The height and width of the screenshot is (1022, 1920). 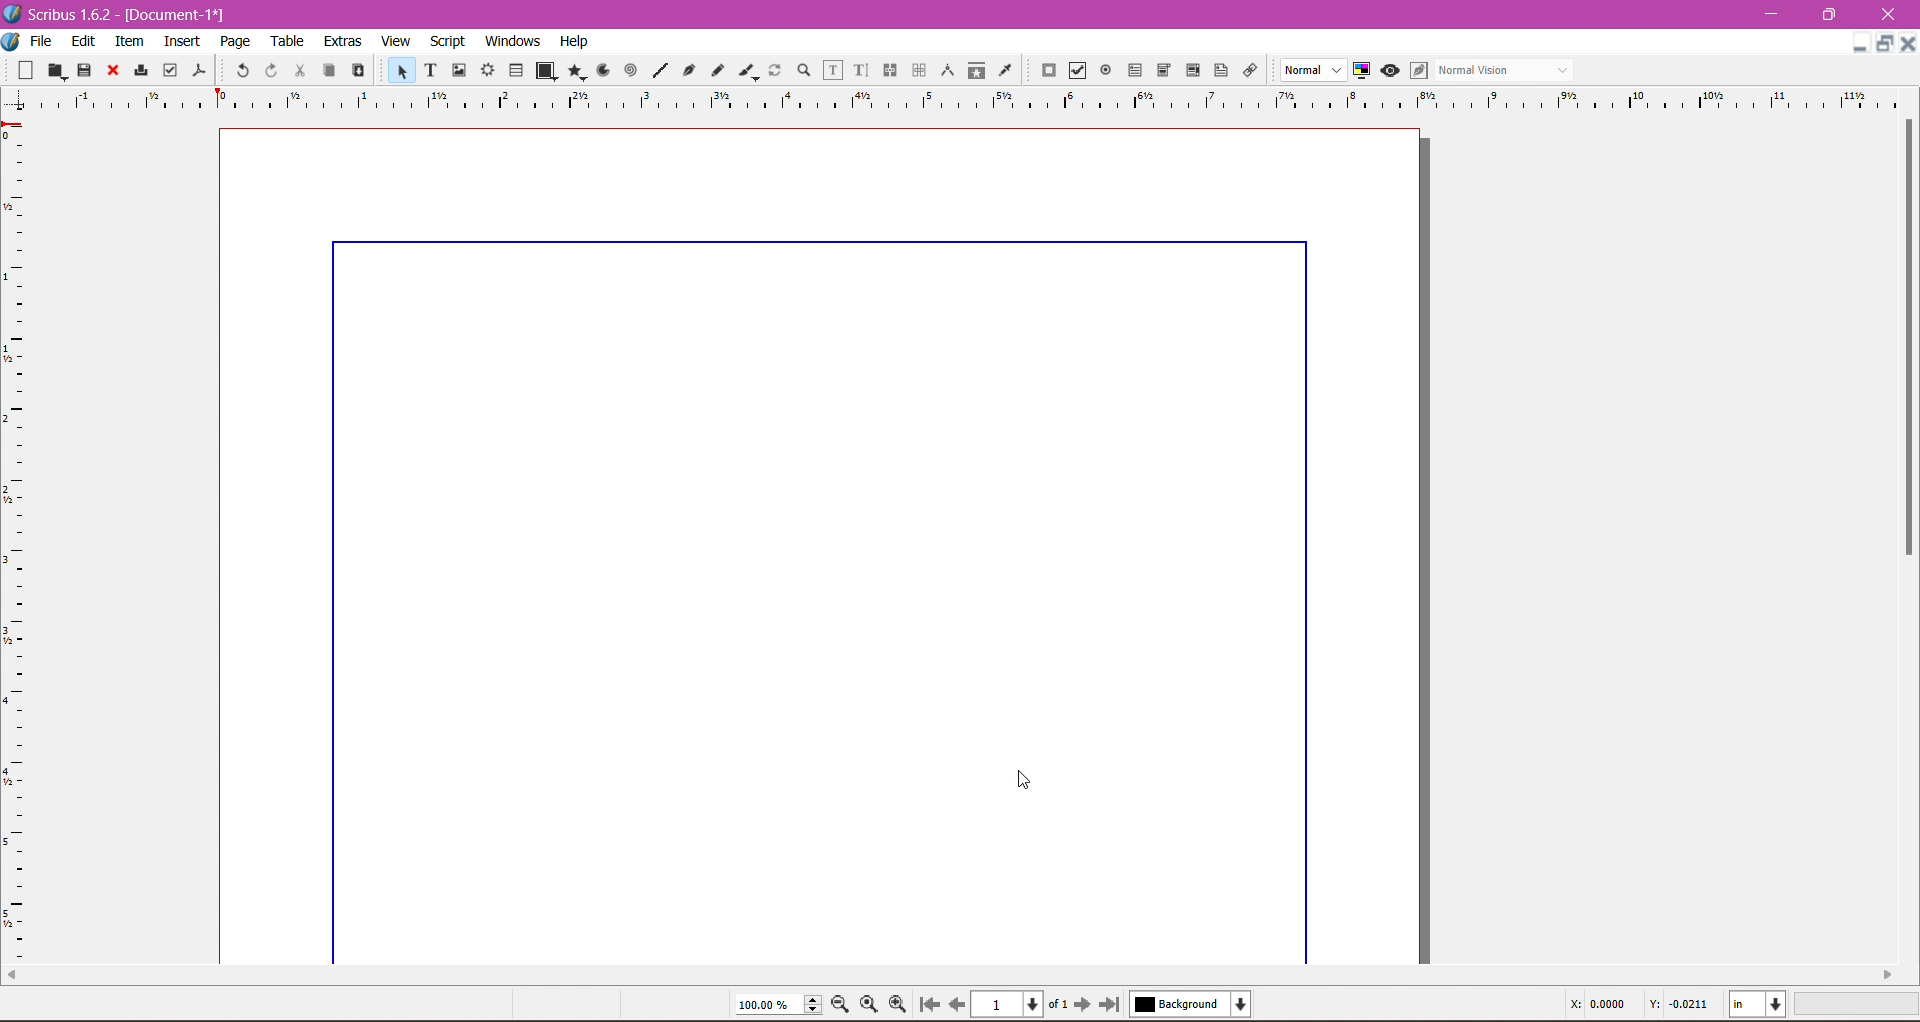 I want to click on Horizontal Scroll Bar, so click(x=950, y=975).